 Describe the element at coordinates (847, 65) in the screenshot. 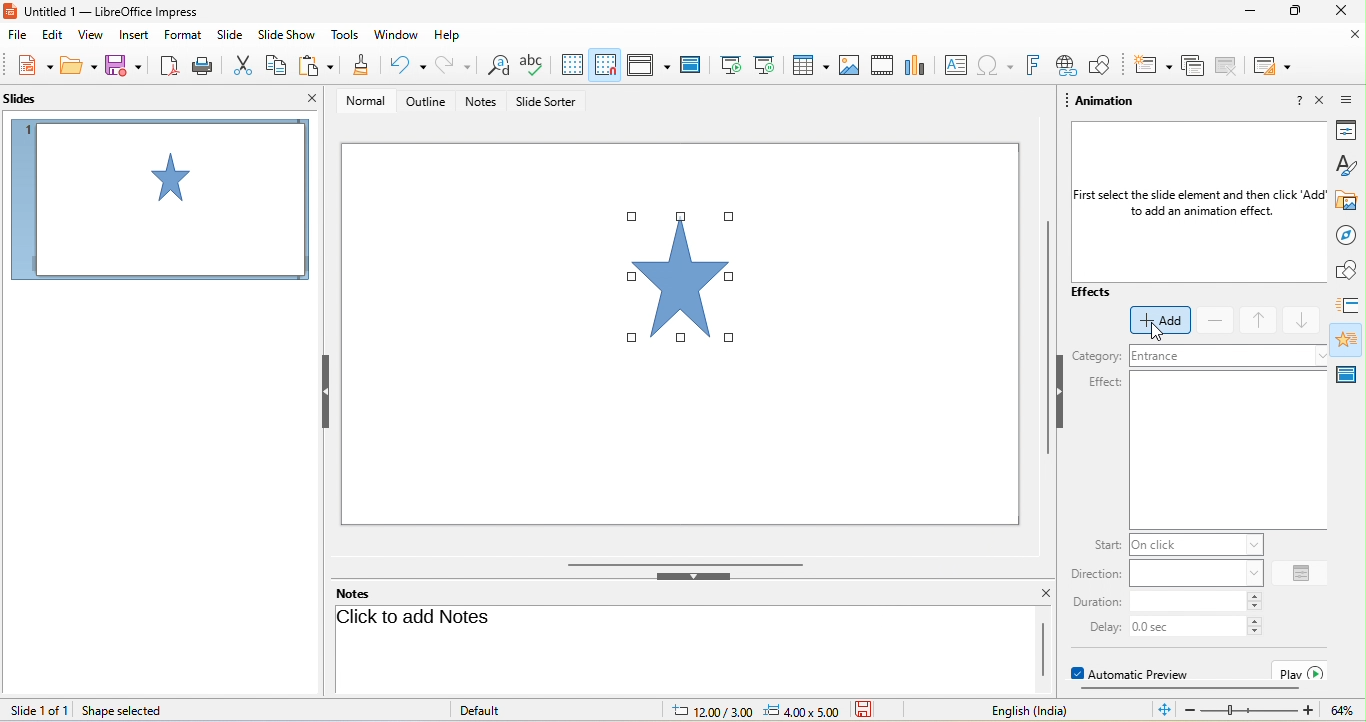

I see `image` at that location.